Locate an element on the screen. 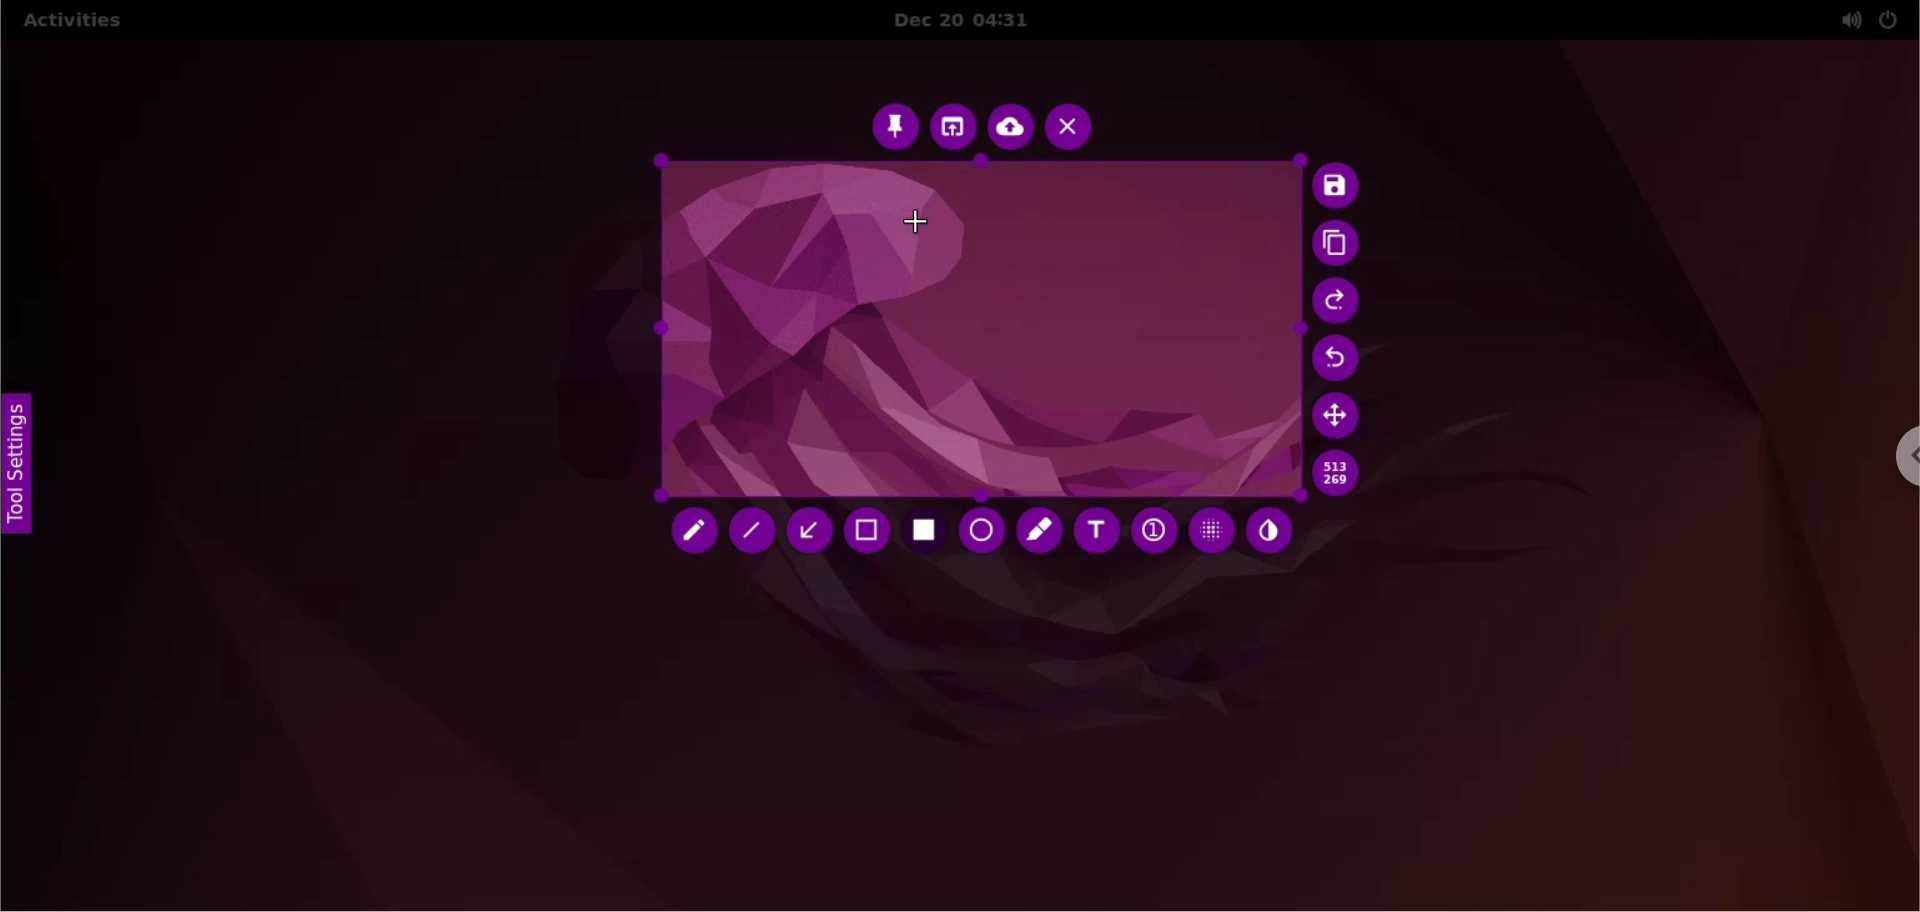 This screenshot has width=1920, height=912. auto increment is located at coordinates (1151, 531).